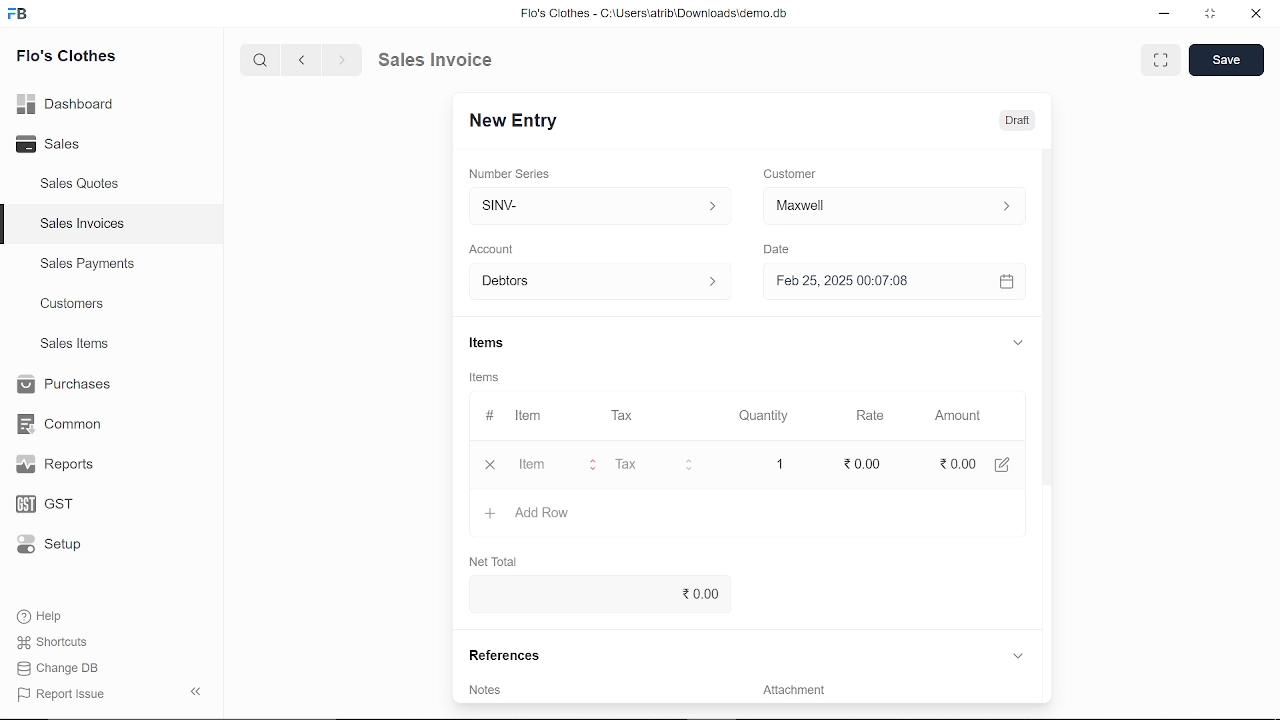  What do you see at coordinates (67, 386) in the screenshot?
I see `Purchases` at bounding box center [67, 386].